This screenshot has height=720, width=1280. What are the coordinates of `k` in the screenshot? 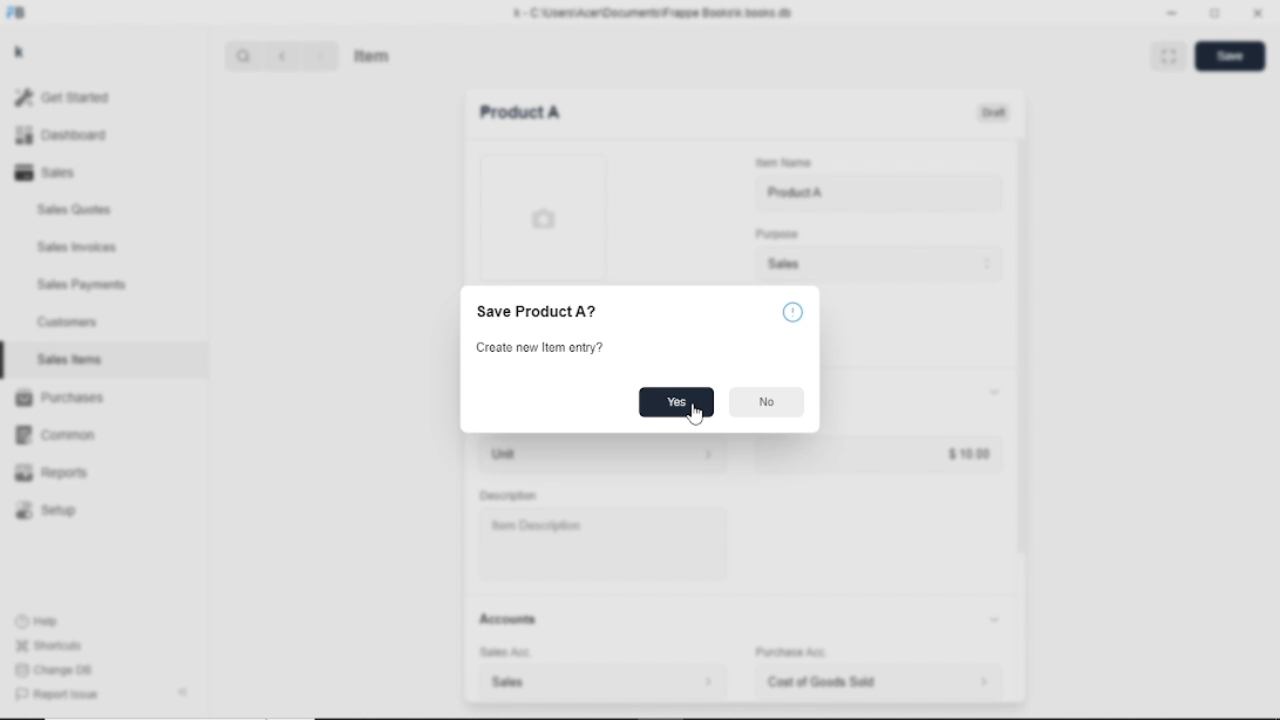 It's located at (22, 53).